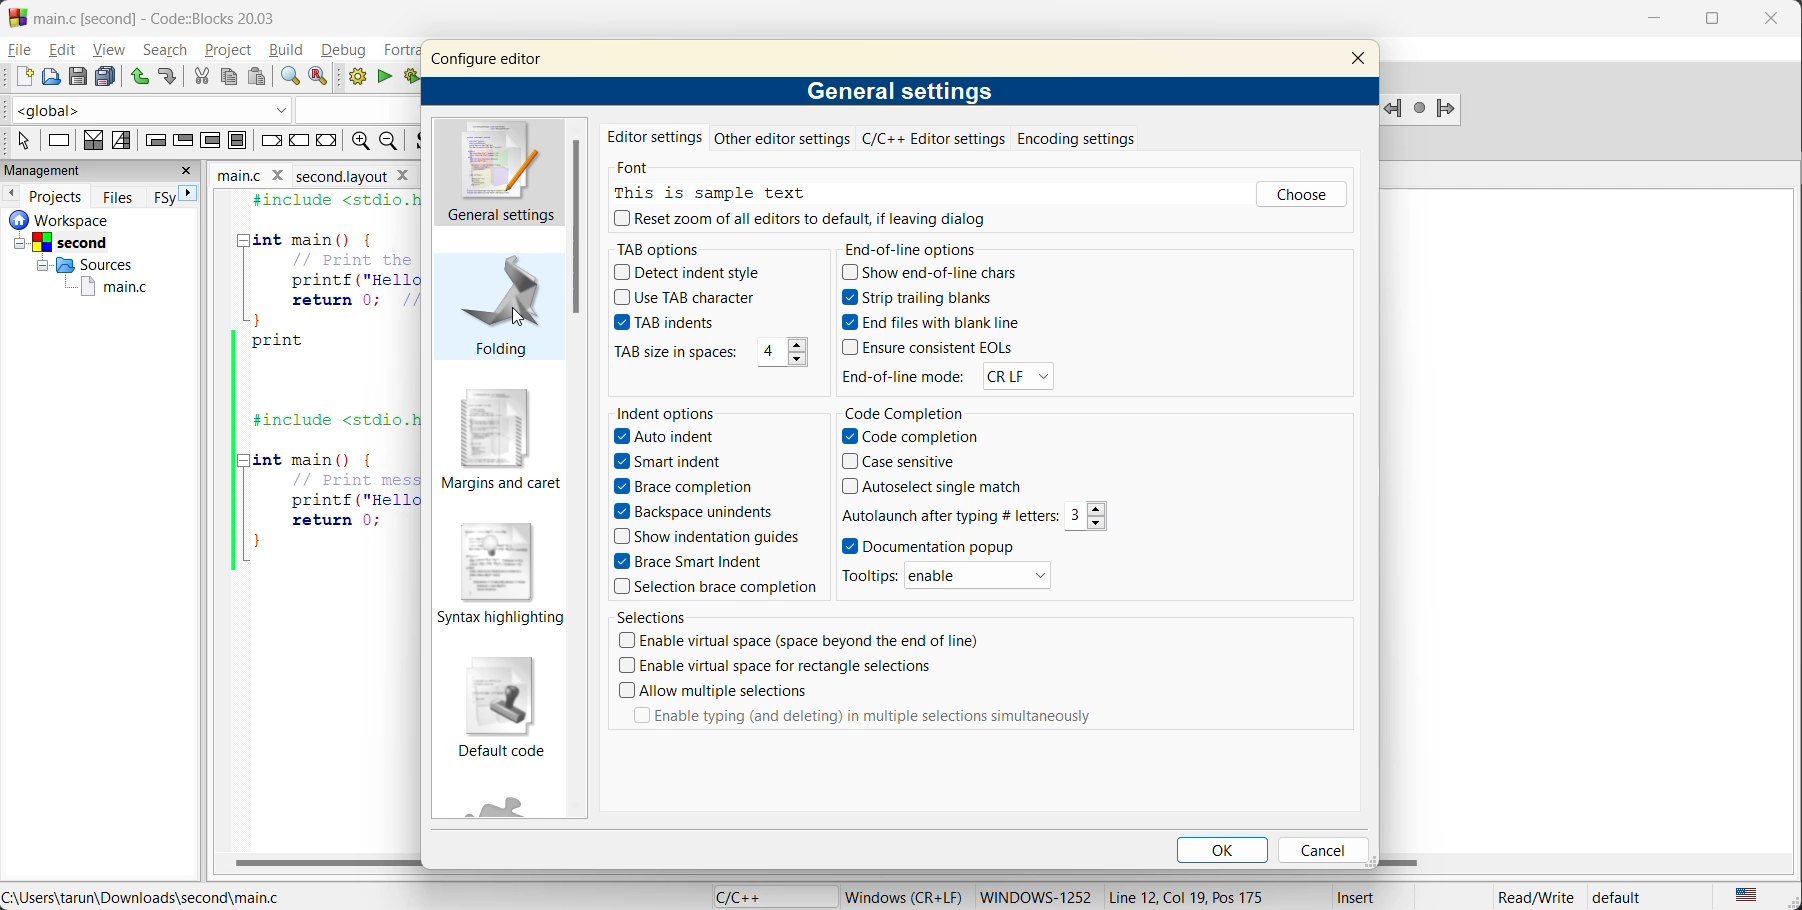  What do you see at coordinates (709, 536) in the screenshot?
I see `Show indentation guides` at bounding box center [709, 536].